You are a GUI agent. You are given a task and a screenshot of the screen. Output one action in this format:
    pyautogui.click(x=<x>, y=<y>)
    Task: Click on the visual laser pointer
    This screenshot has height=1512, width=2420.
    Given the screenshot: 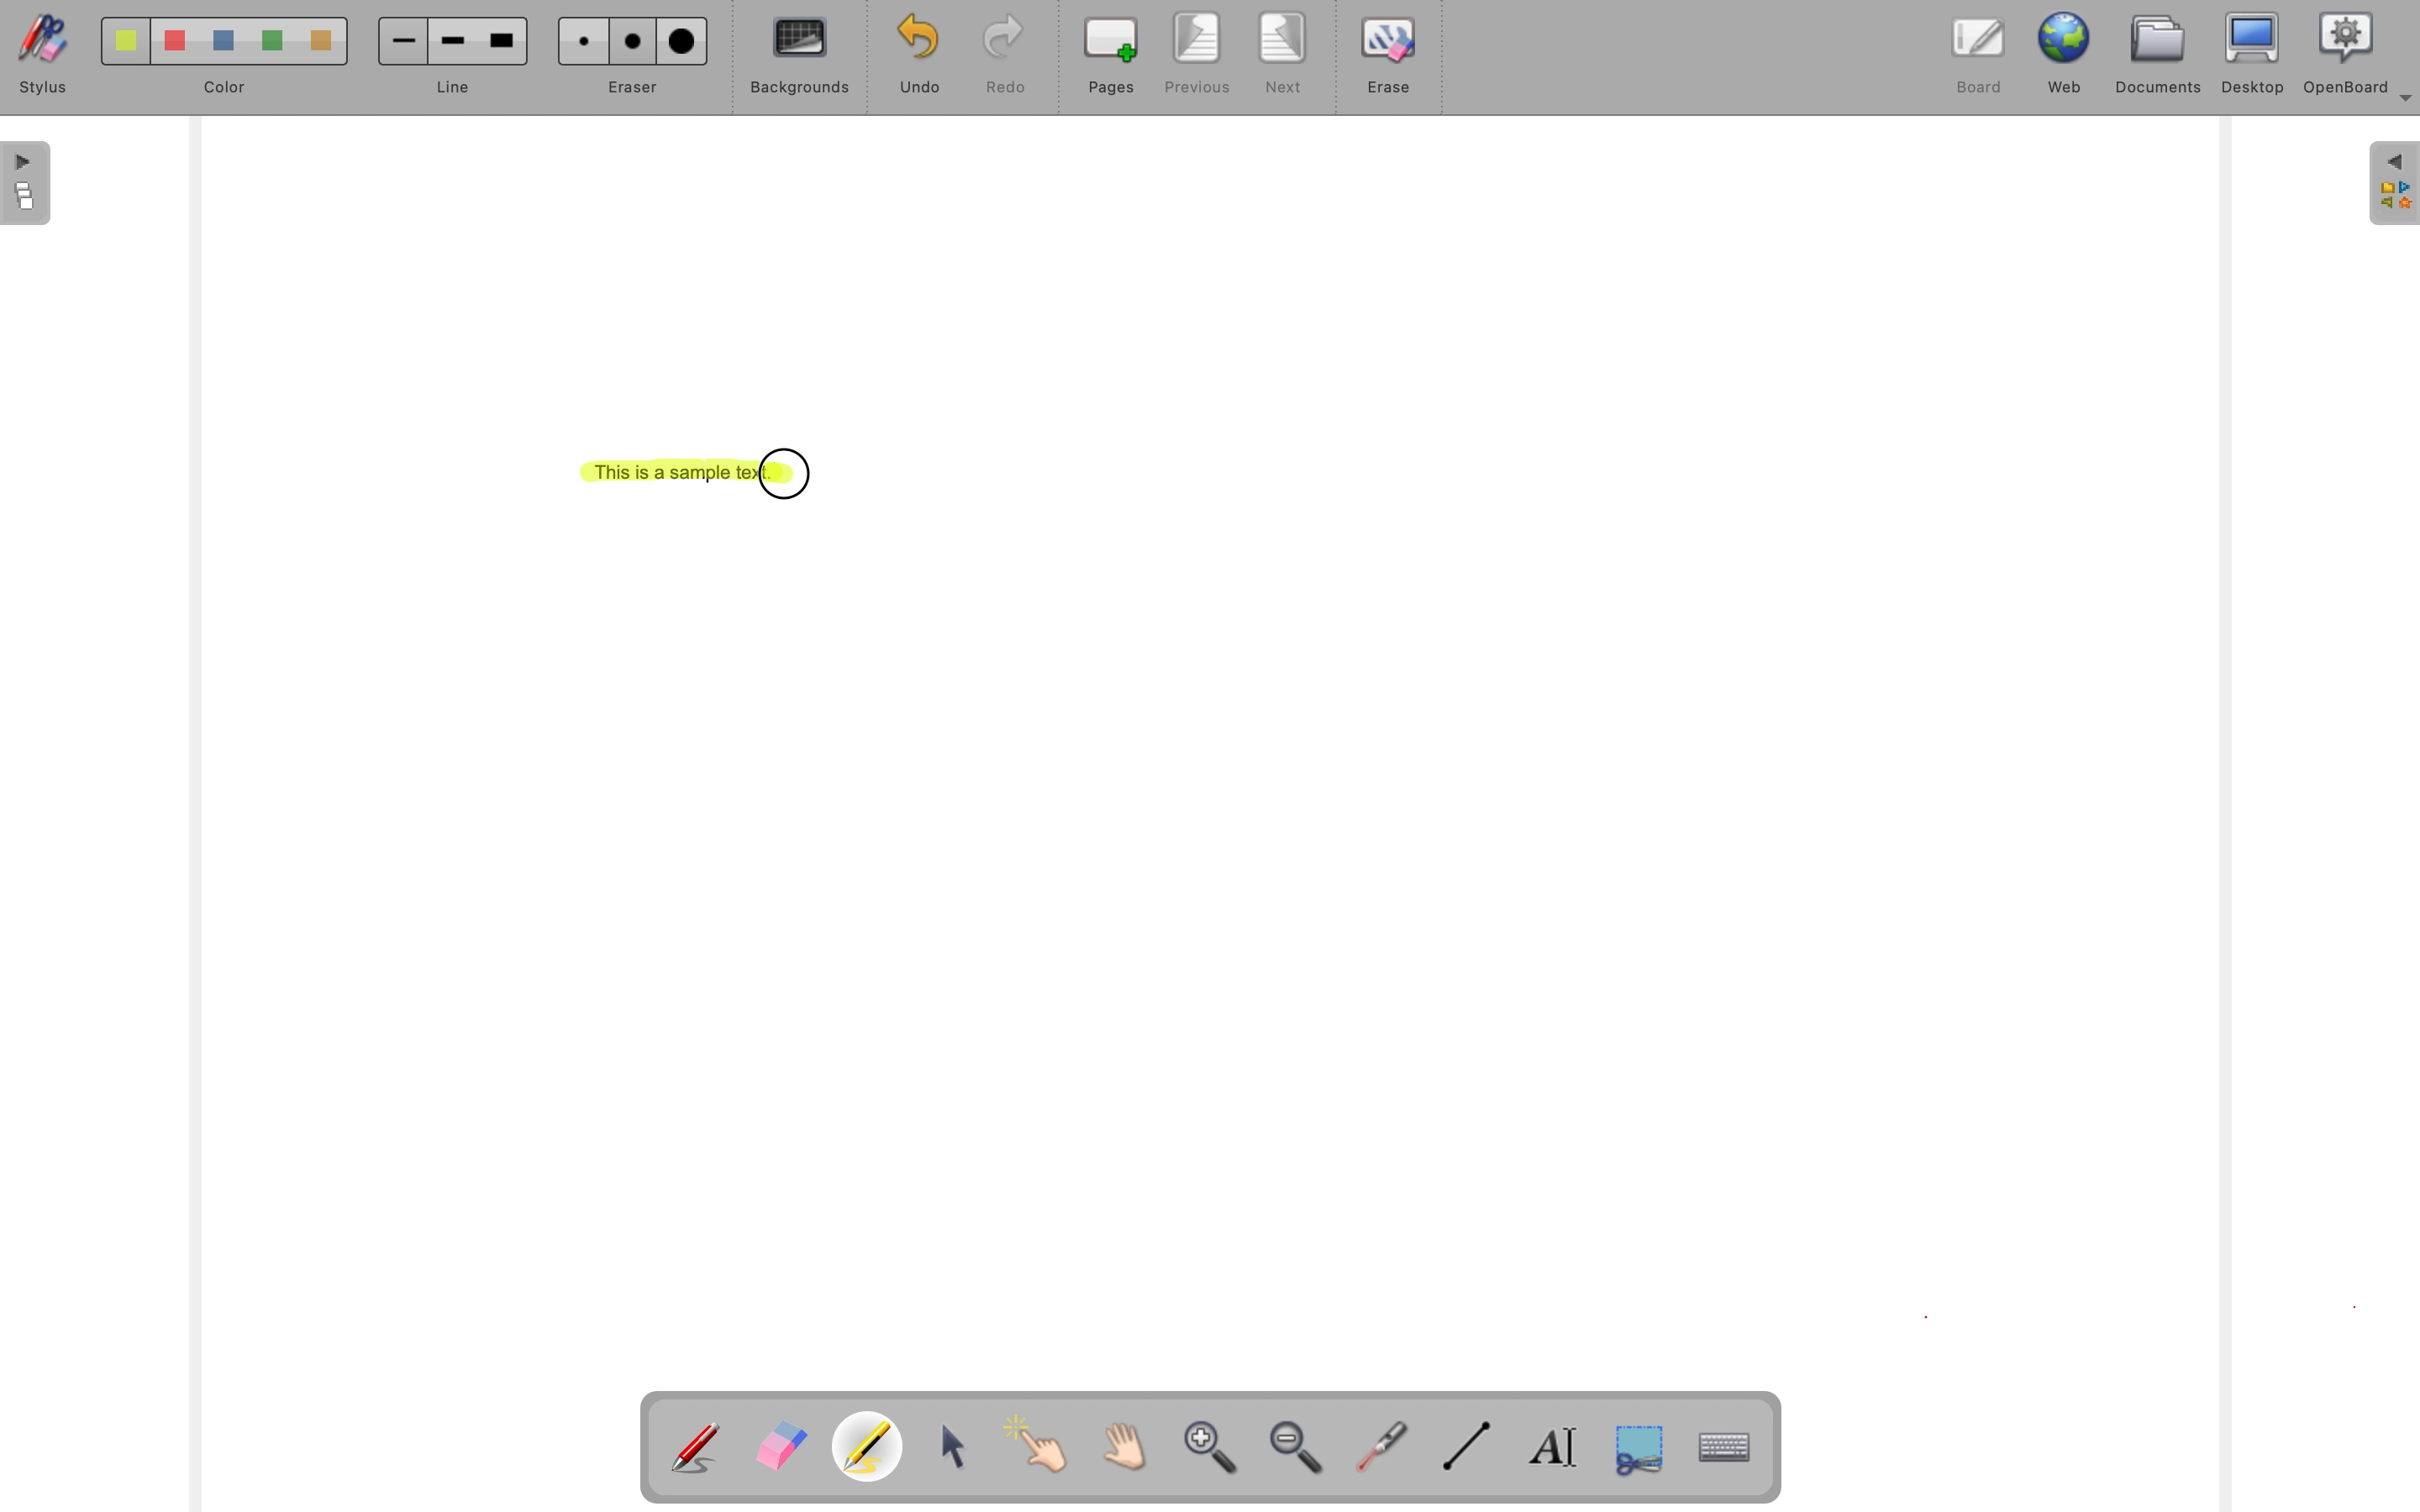 What is the action you would take?
    pyautogui.click(x=1385, y=1449)
    